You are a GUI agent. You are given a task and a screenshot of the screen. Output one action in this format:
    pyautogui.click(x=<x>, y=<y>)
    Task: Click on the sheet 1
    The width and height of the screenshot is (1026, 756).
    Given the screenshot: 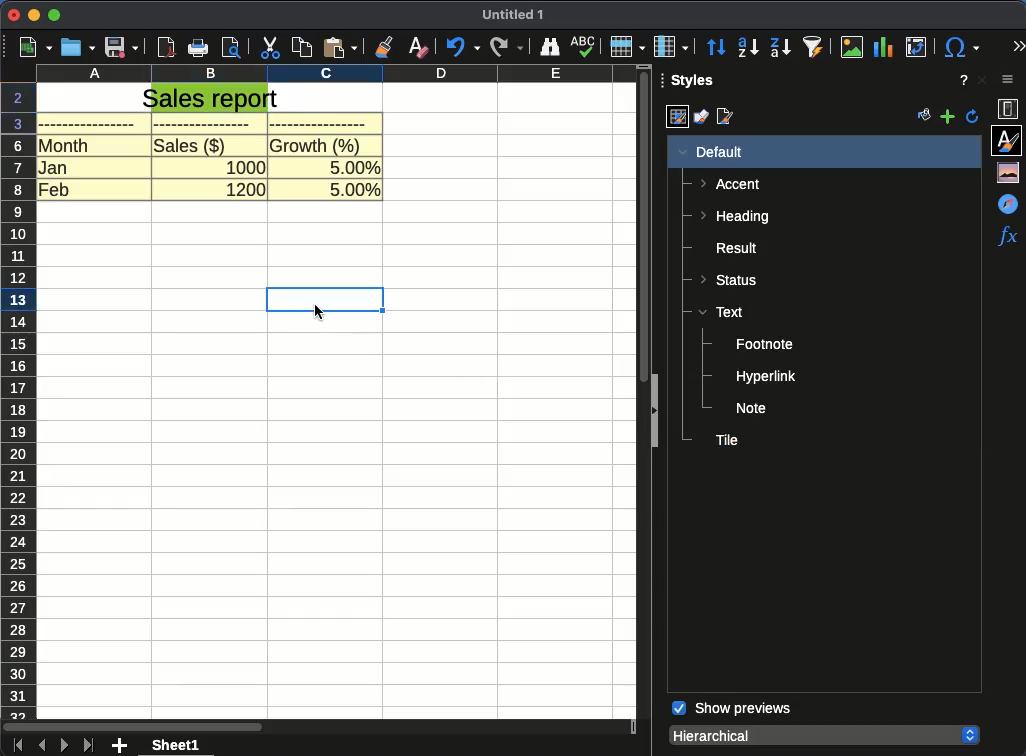 What is the action you would take?
    pyautogui.click(x=176, y=745)
    